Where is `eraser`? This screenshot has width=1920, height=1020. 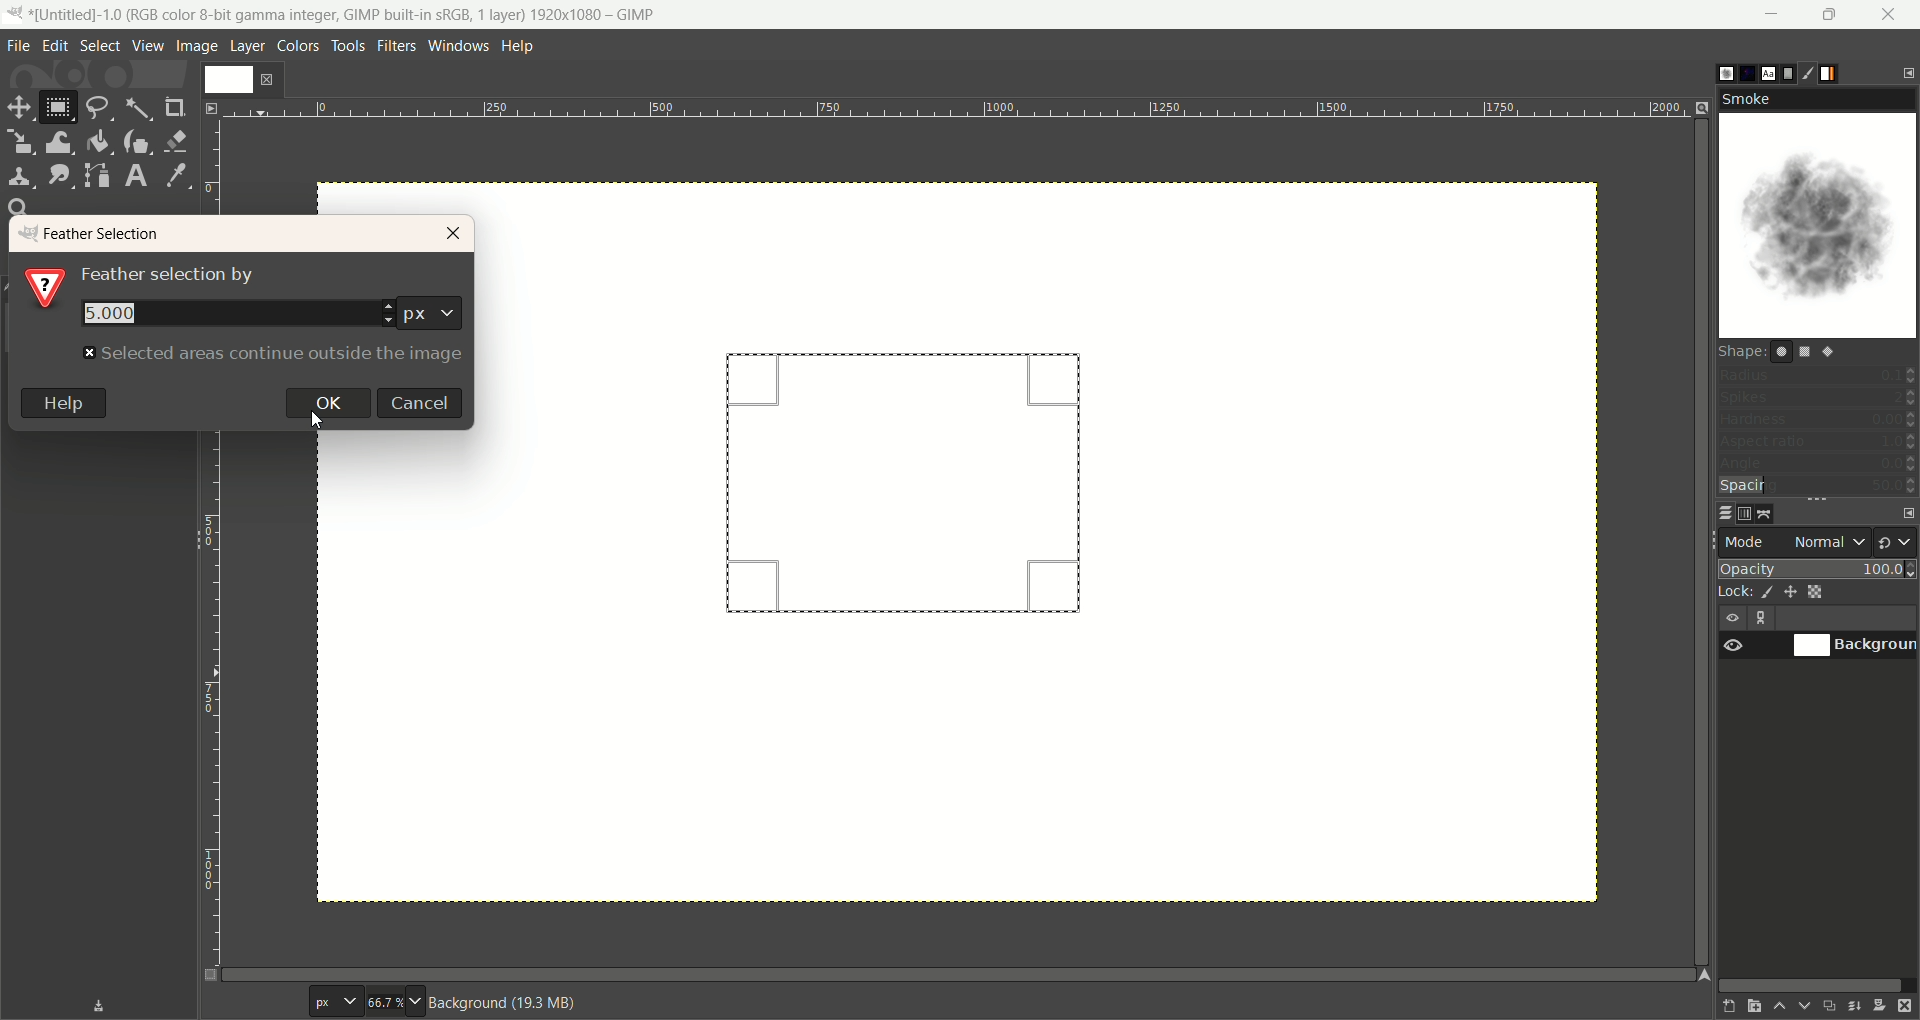 eraser is located at coordinates (176, 140).